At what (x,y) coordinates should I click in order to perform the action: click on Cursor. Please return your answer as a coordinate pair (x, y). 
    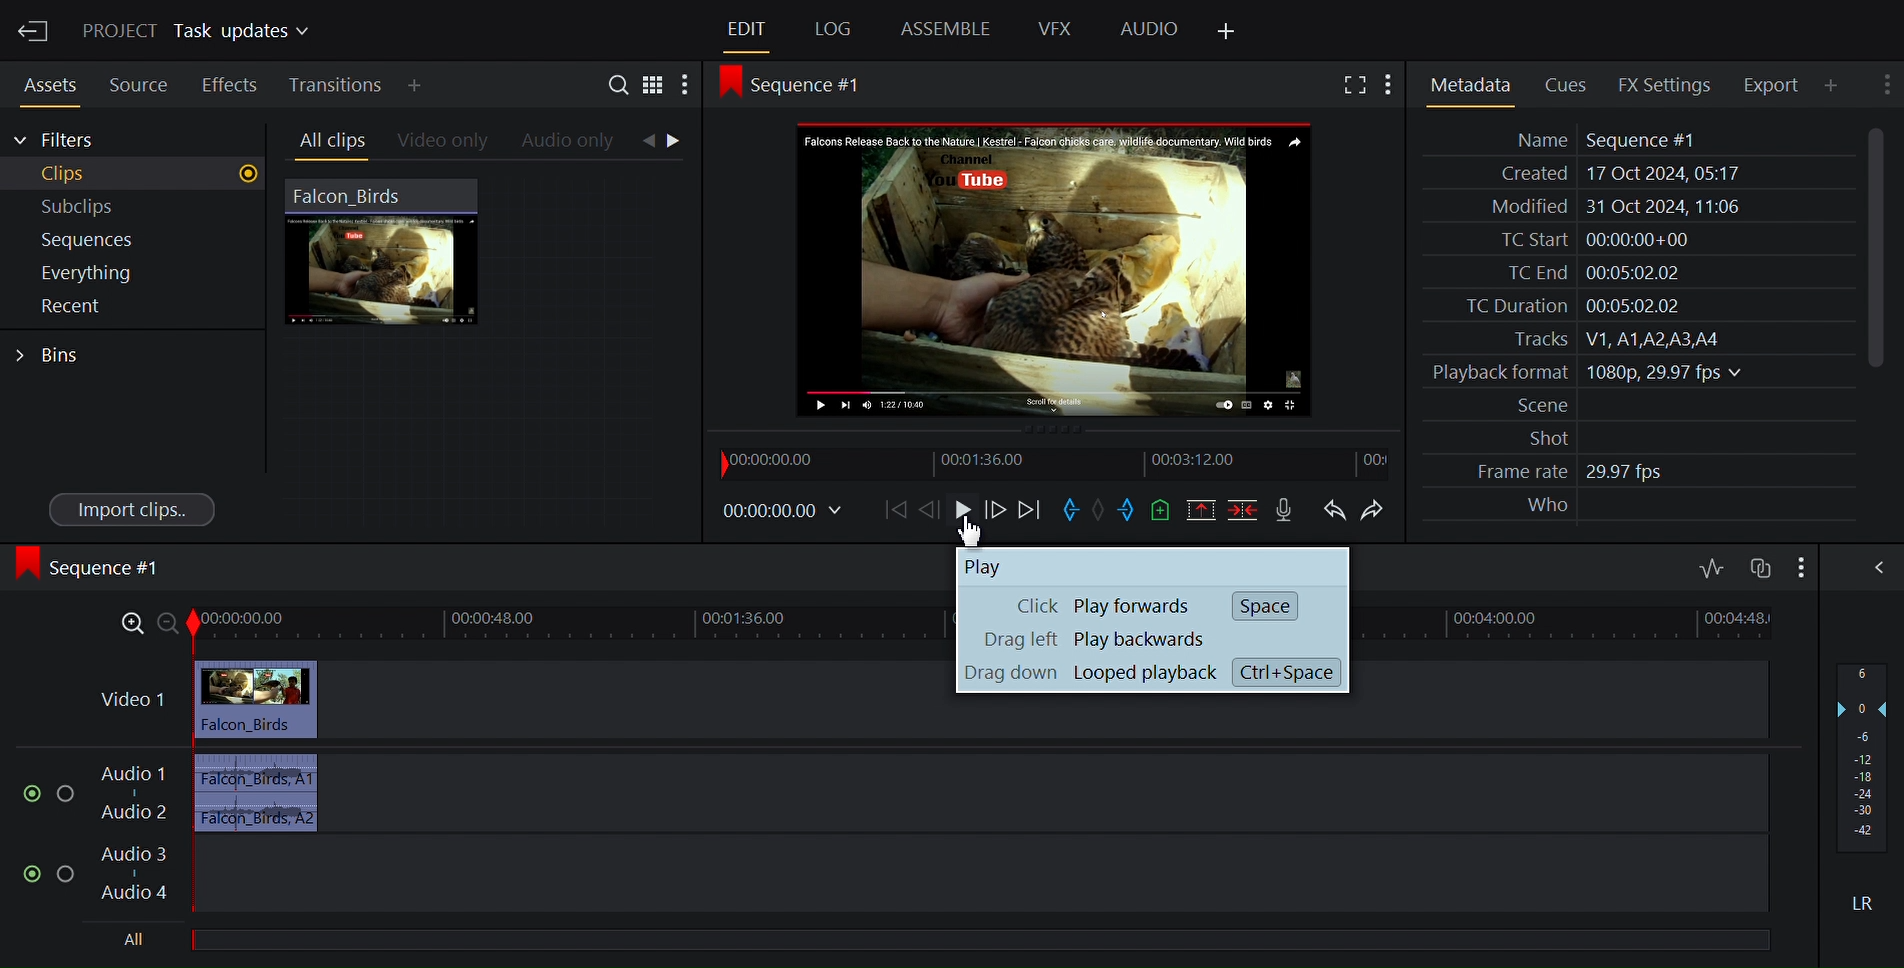
    Looking at the image, I should click on (974, 530).